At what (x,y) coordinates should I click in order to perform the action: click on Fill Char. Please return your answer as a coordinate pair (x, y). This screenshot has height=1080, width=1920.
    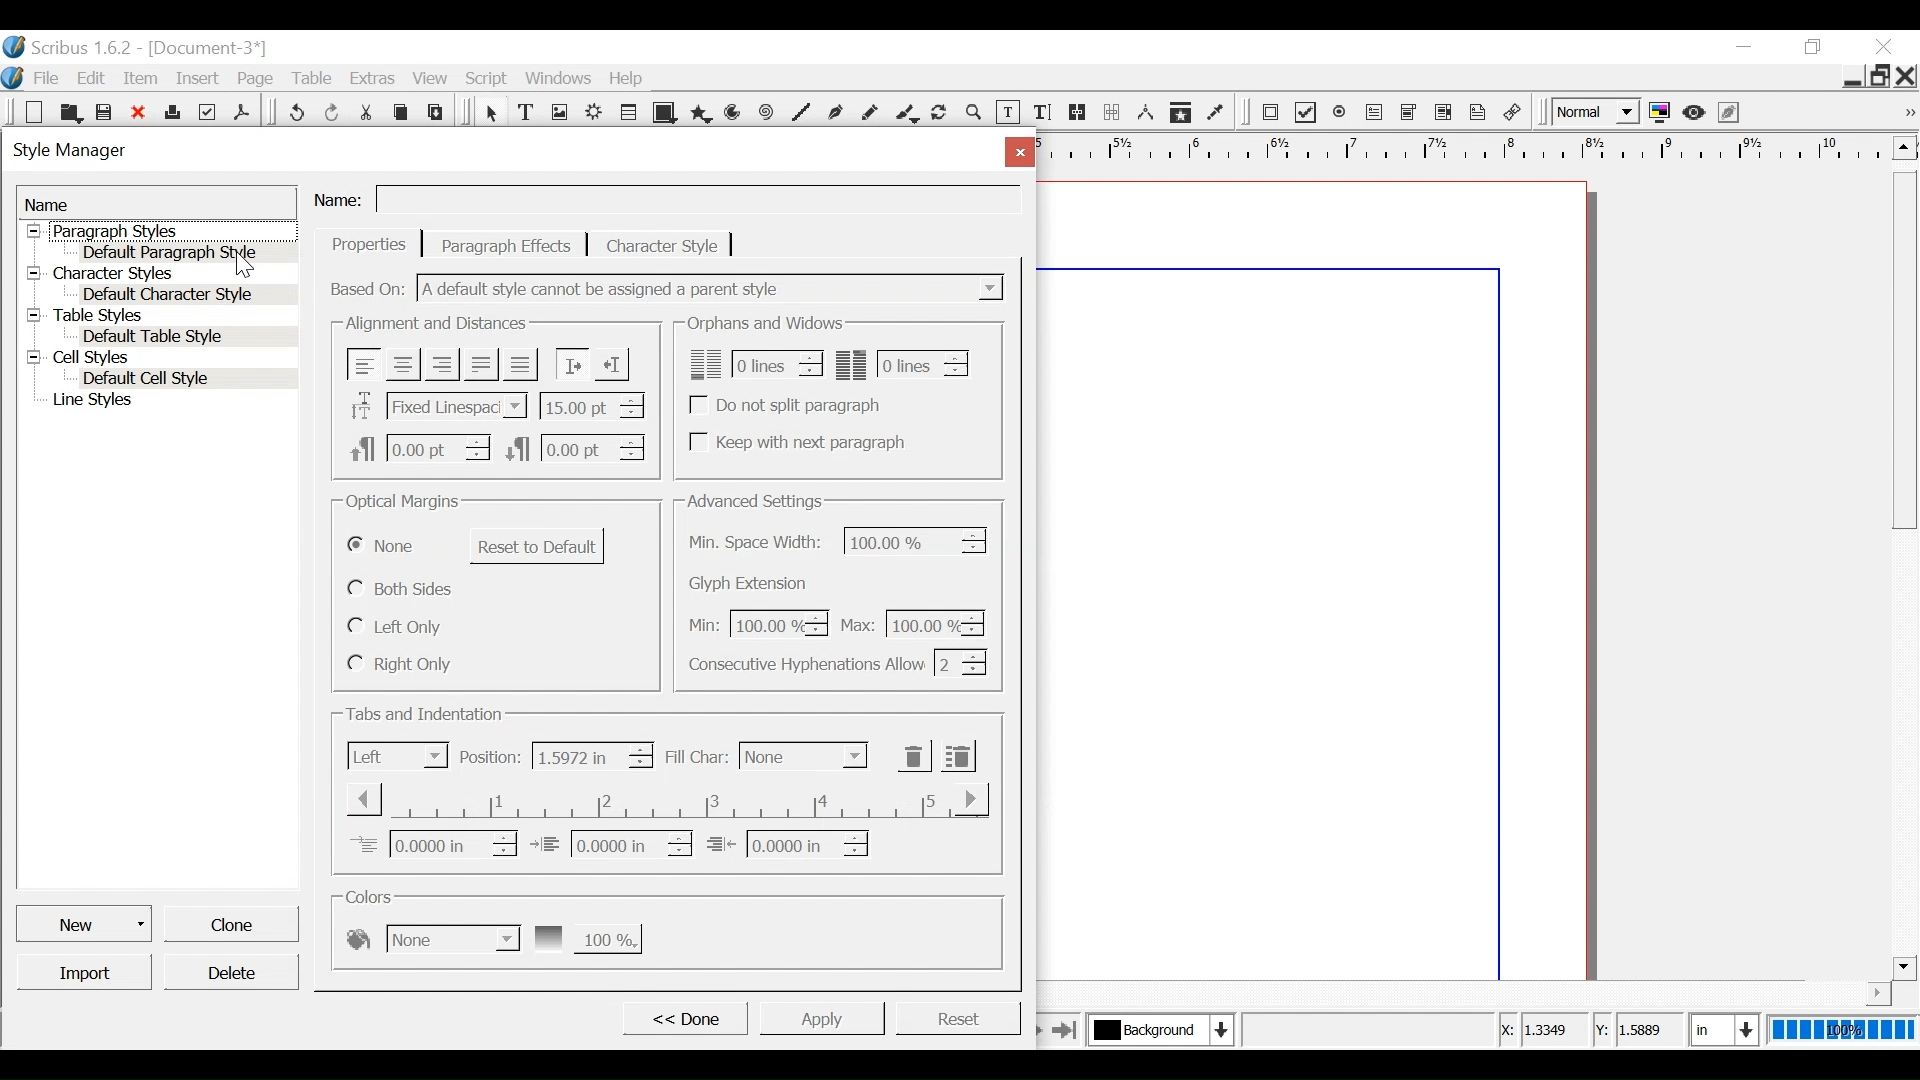
    Looking at the image, I should click on (695, 758).